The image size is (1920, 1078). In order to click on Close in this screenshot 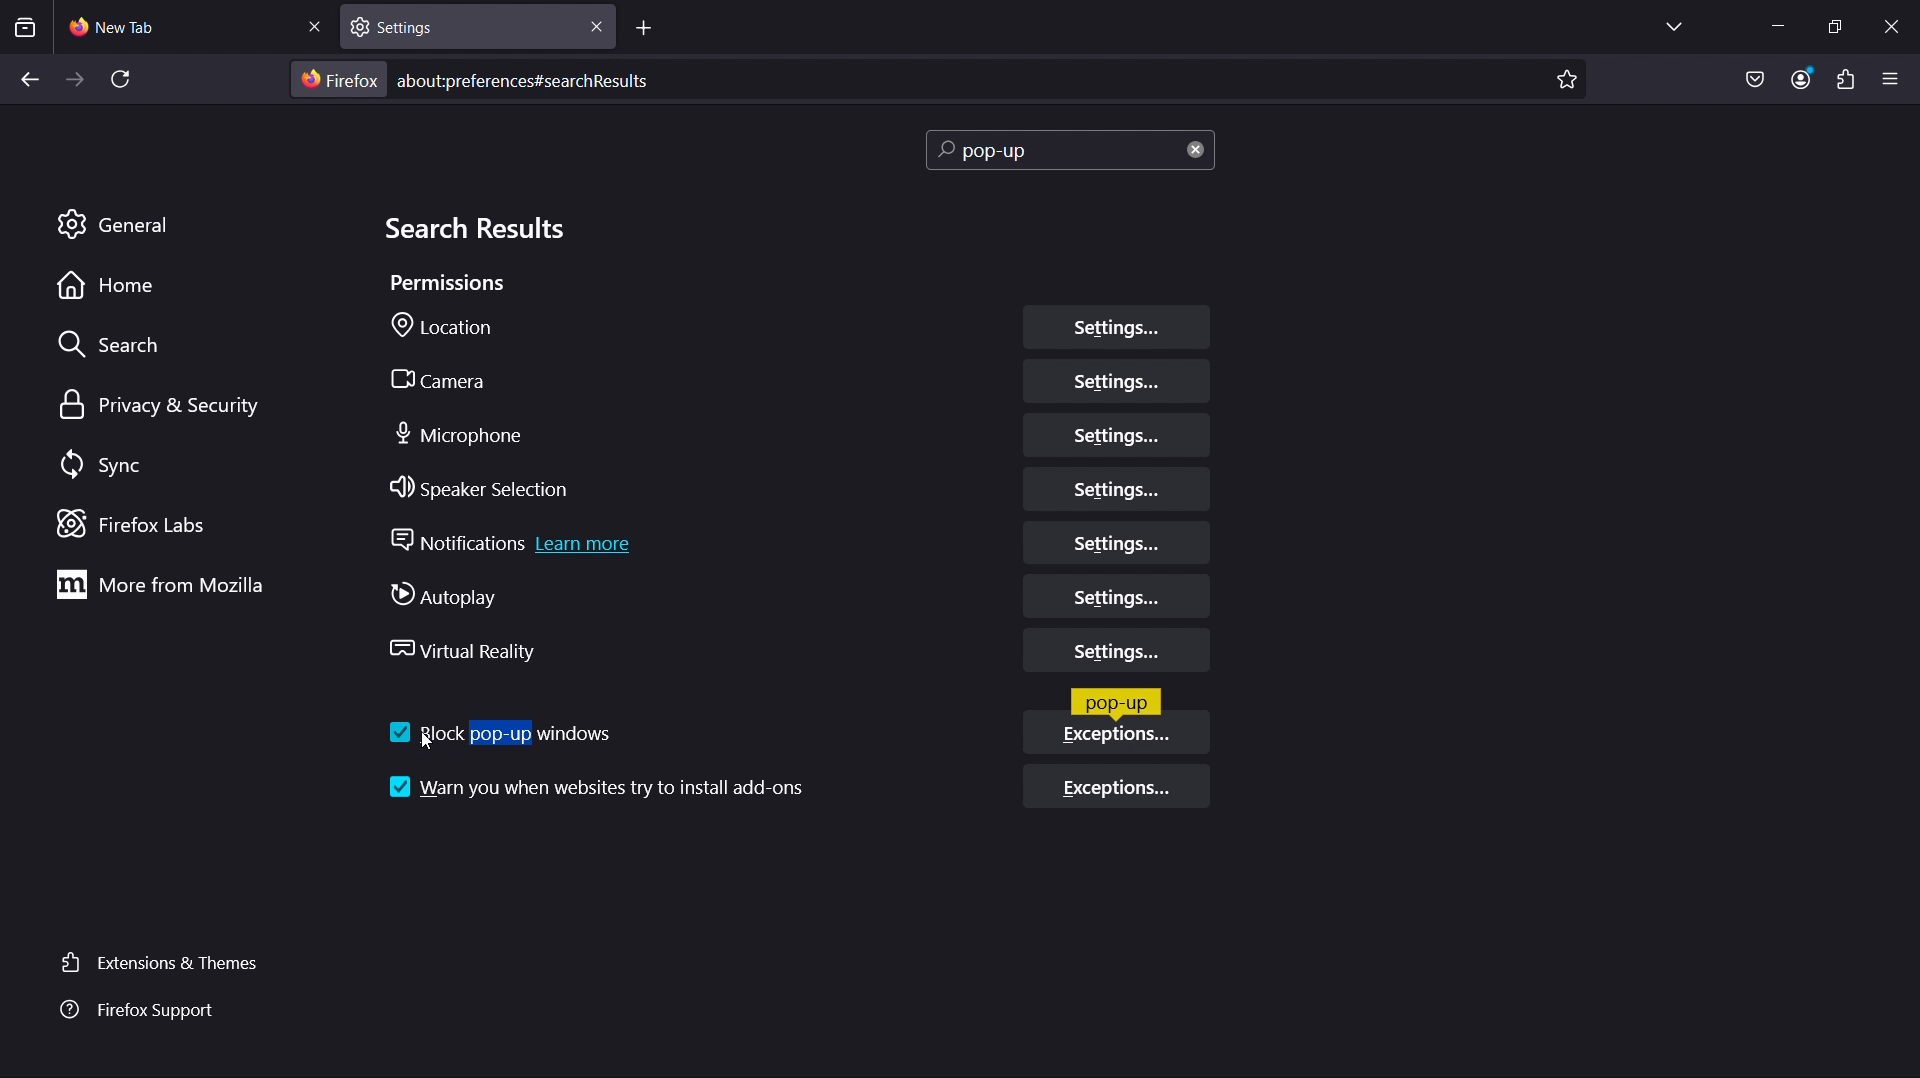, I will do `click(1894, 23)`.